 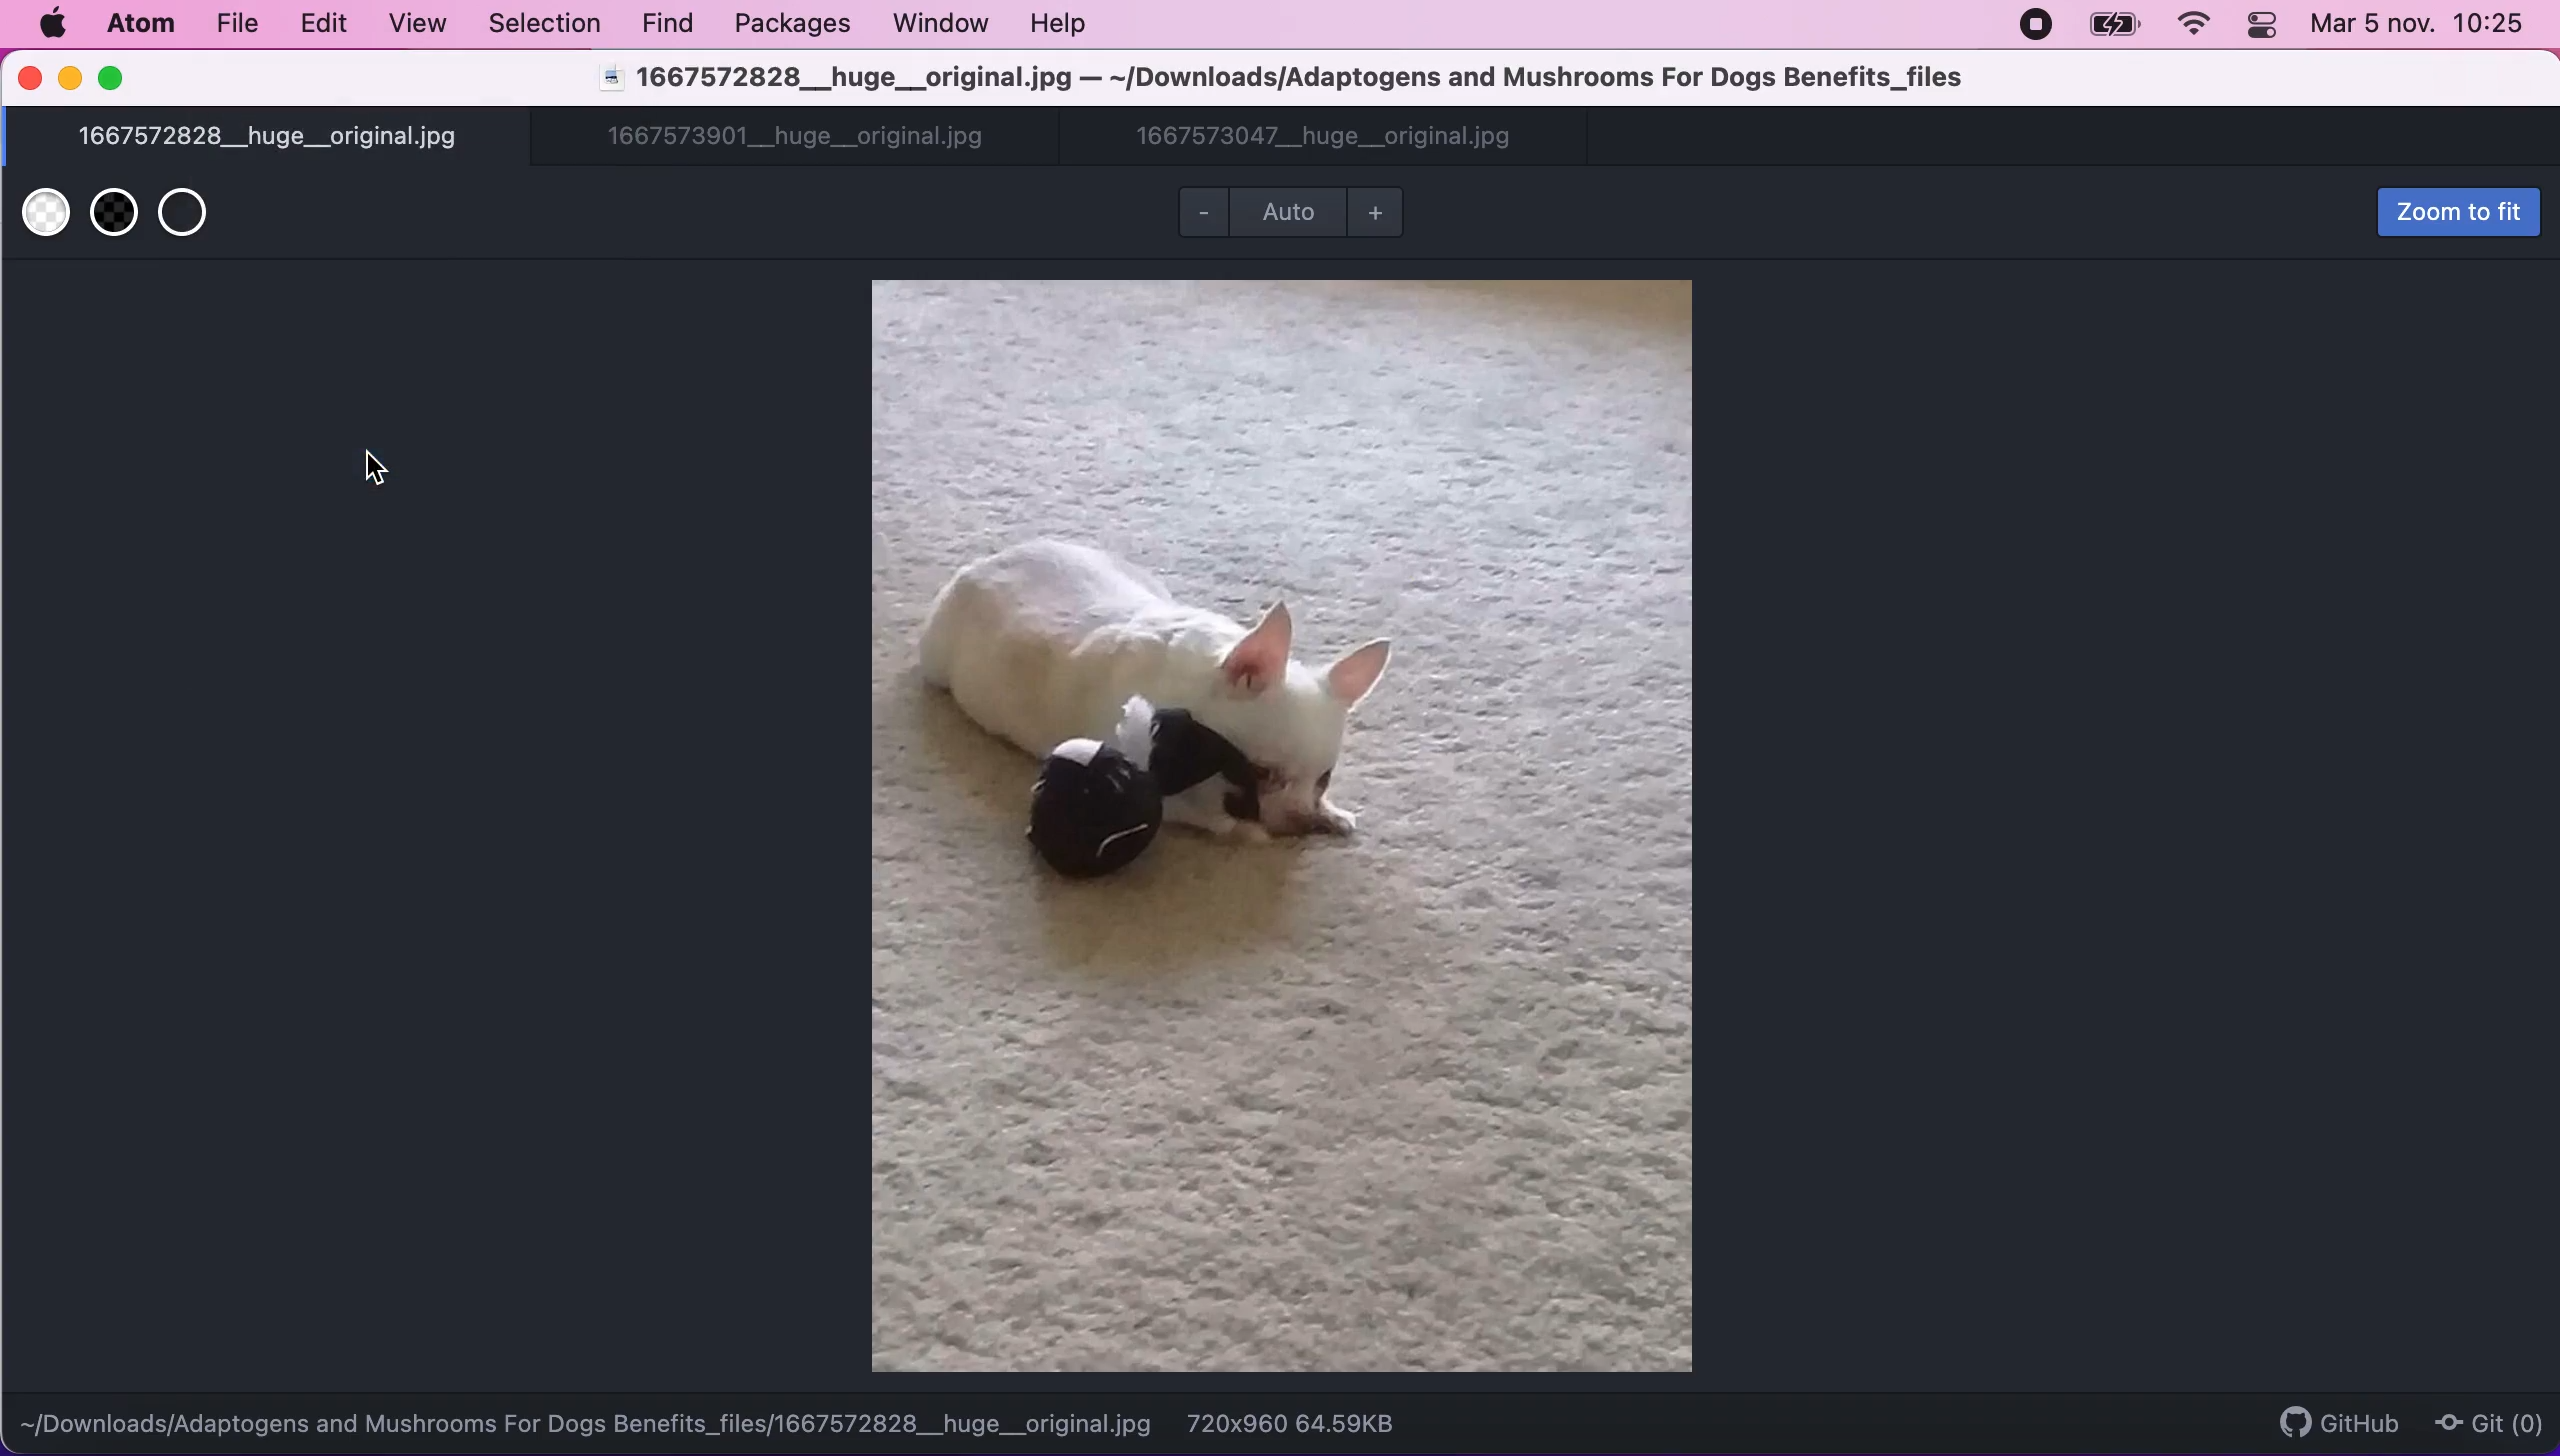 I want to click on use white transparent background, so click(x=42, y=218).